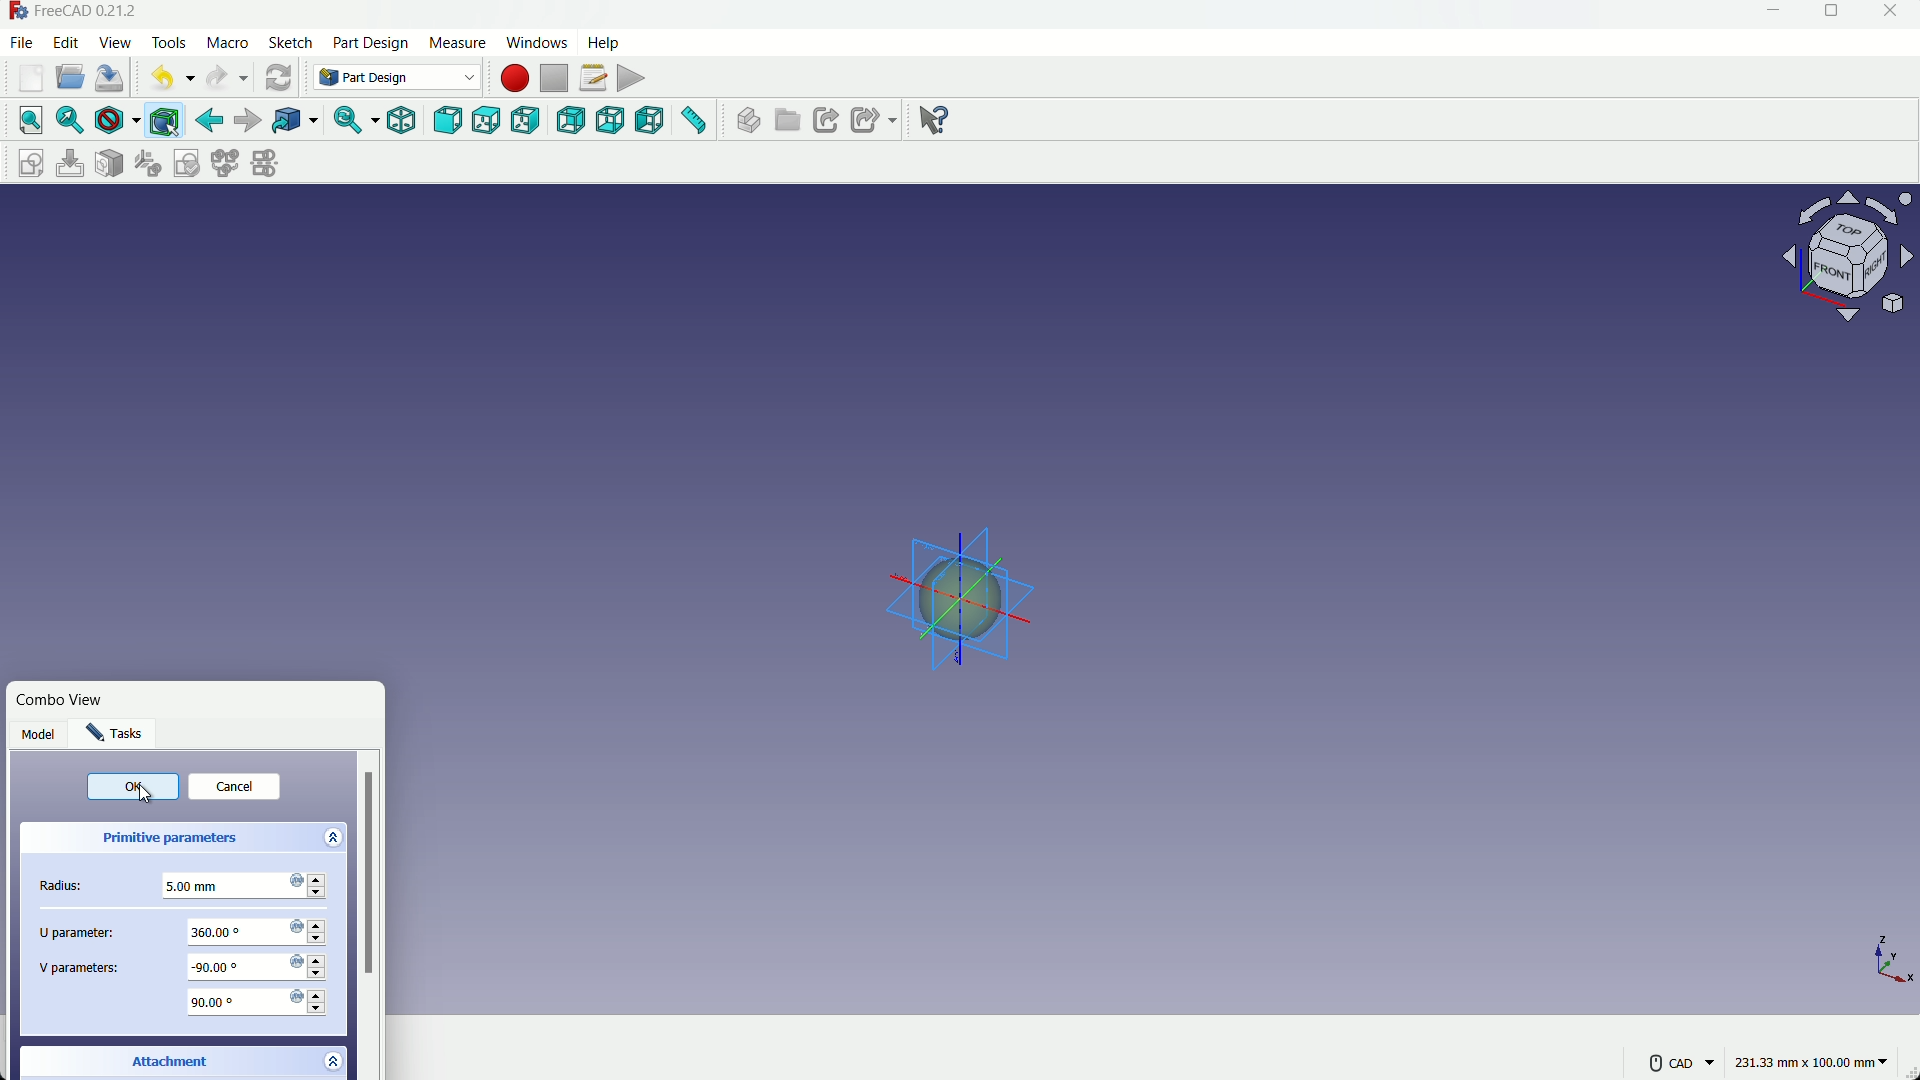 The image size is (1920, 1080). What do you see at coordinates (65, 927) in the screenshot?
I see `U parameter :` at bounding box center [65, 927].